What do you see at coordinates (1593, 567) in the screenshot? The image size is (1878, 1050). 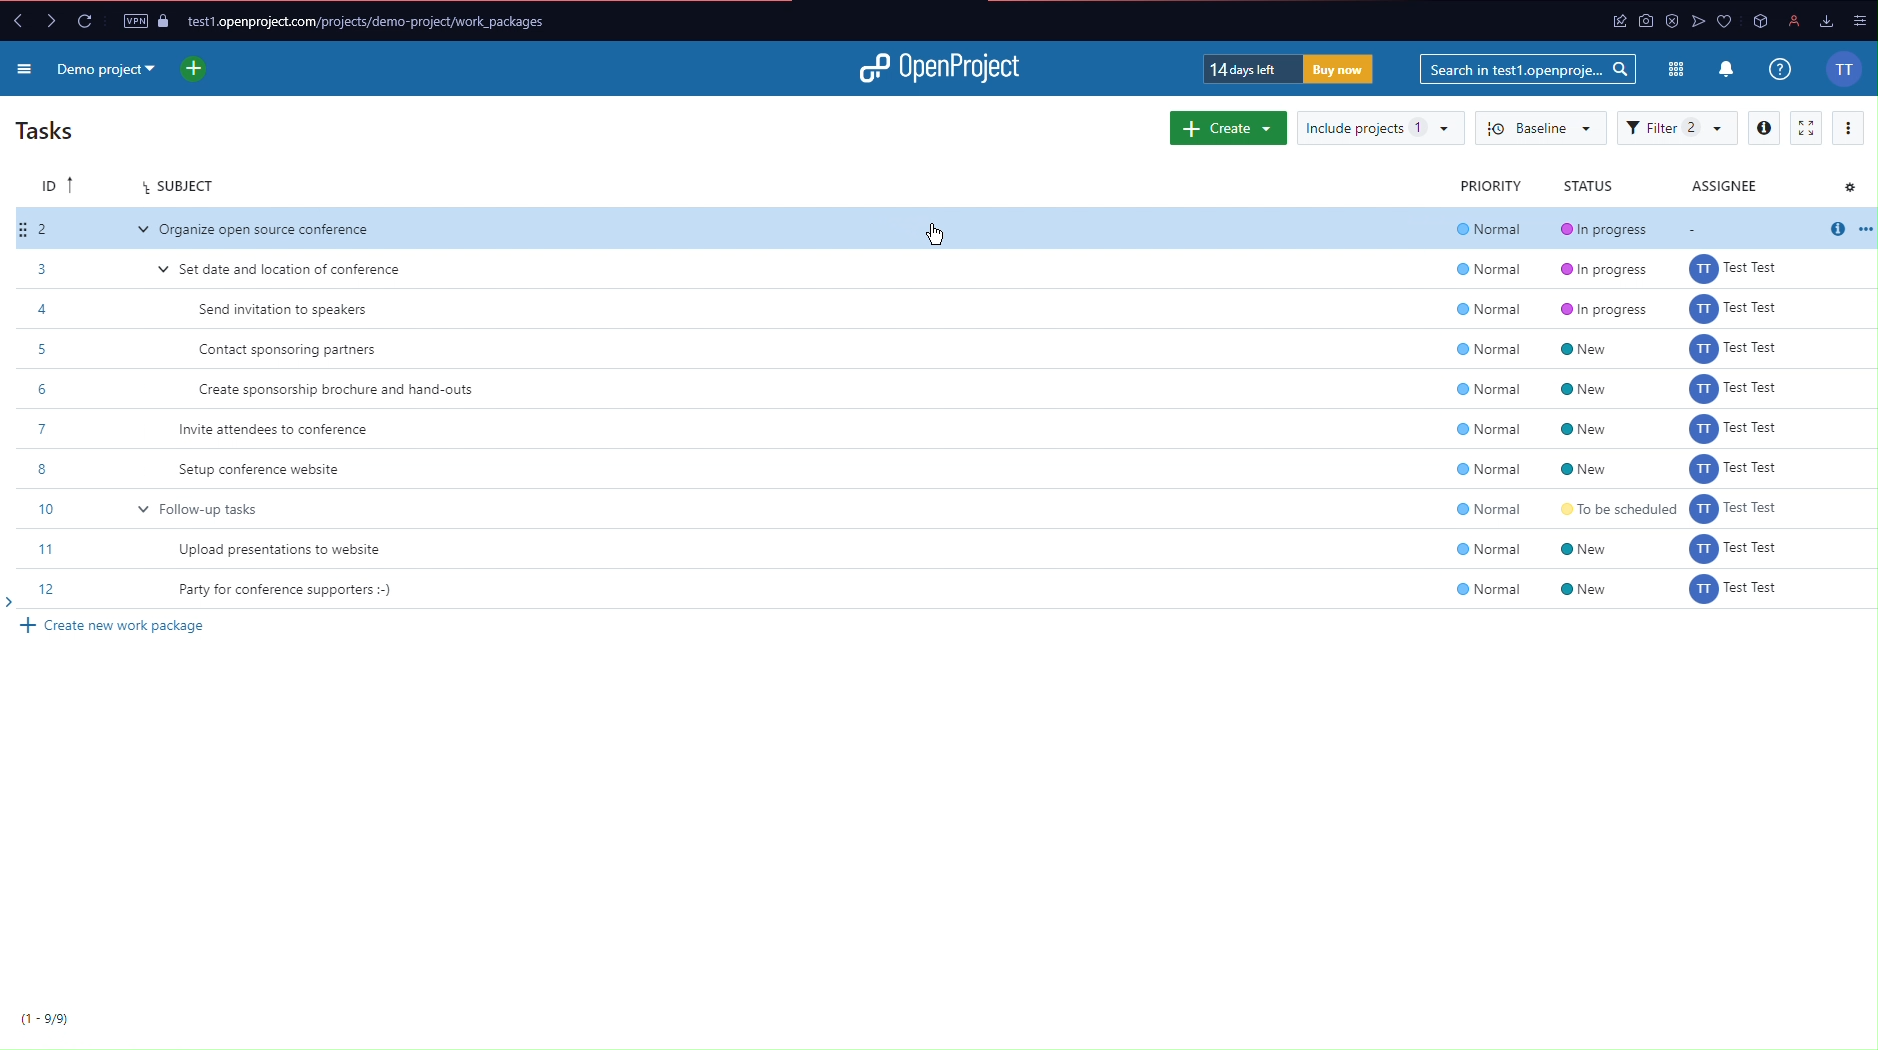 I see `status info: new` at bounding box center [1593, 567].